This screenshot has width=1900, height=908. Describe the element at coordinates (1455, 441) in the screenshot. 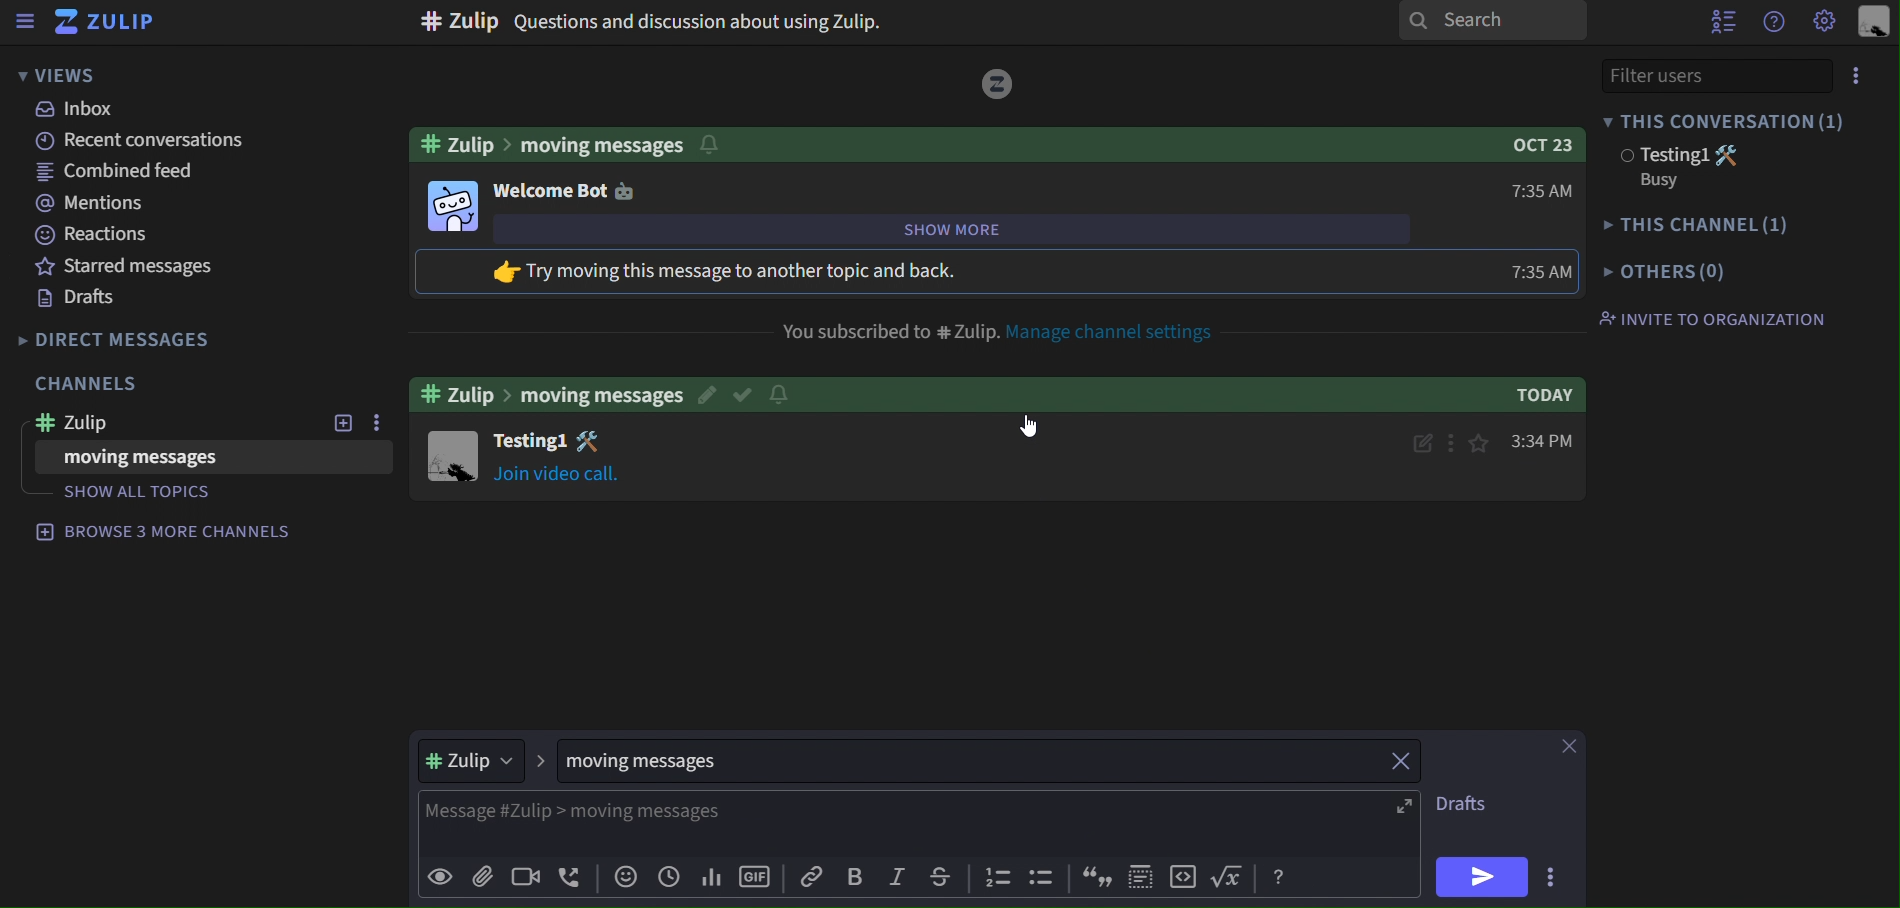

I see `more options` at that location.